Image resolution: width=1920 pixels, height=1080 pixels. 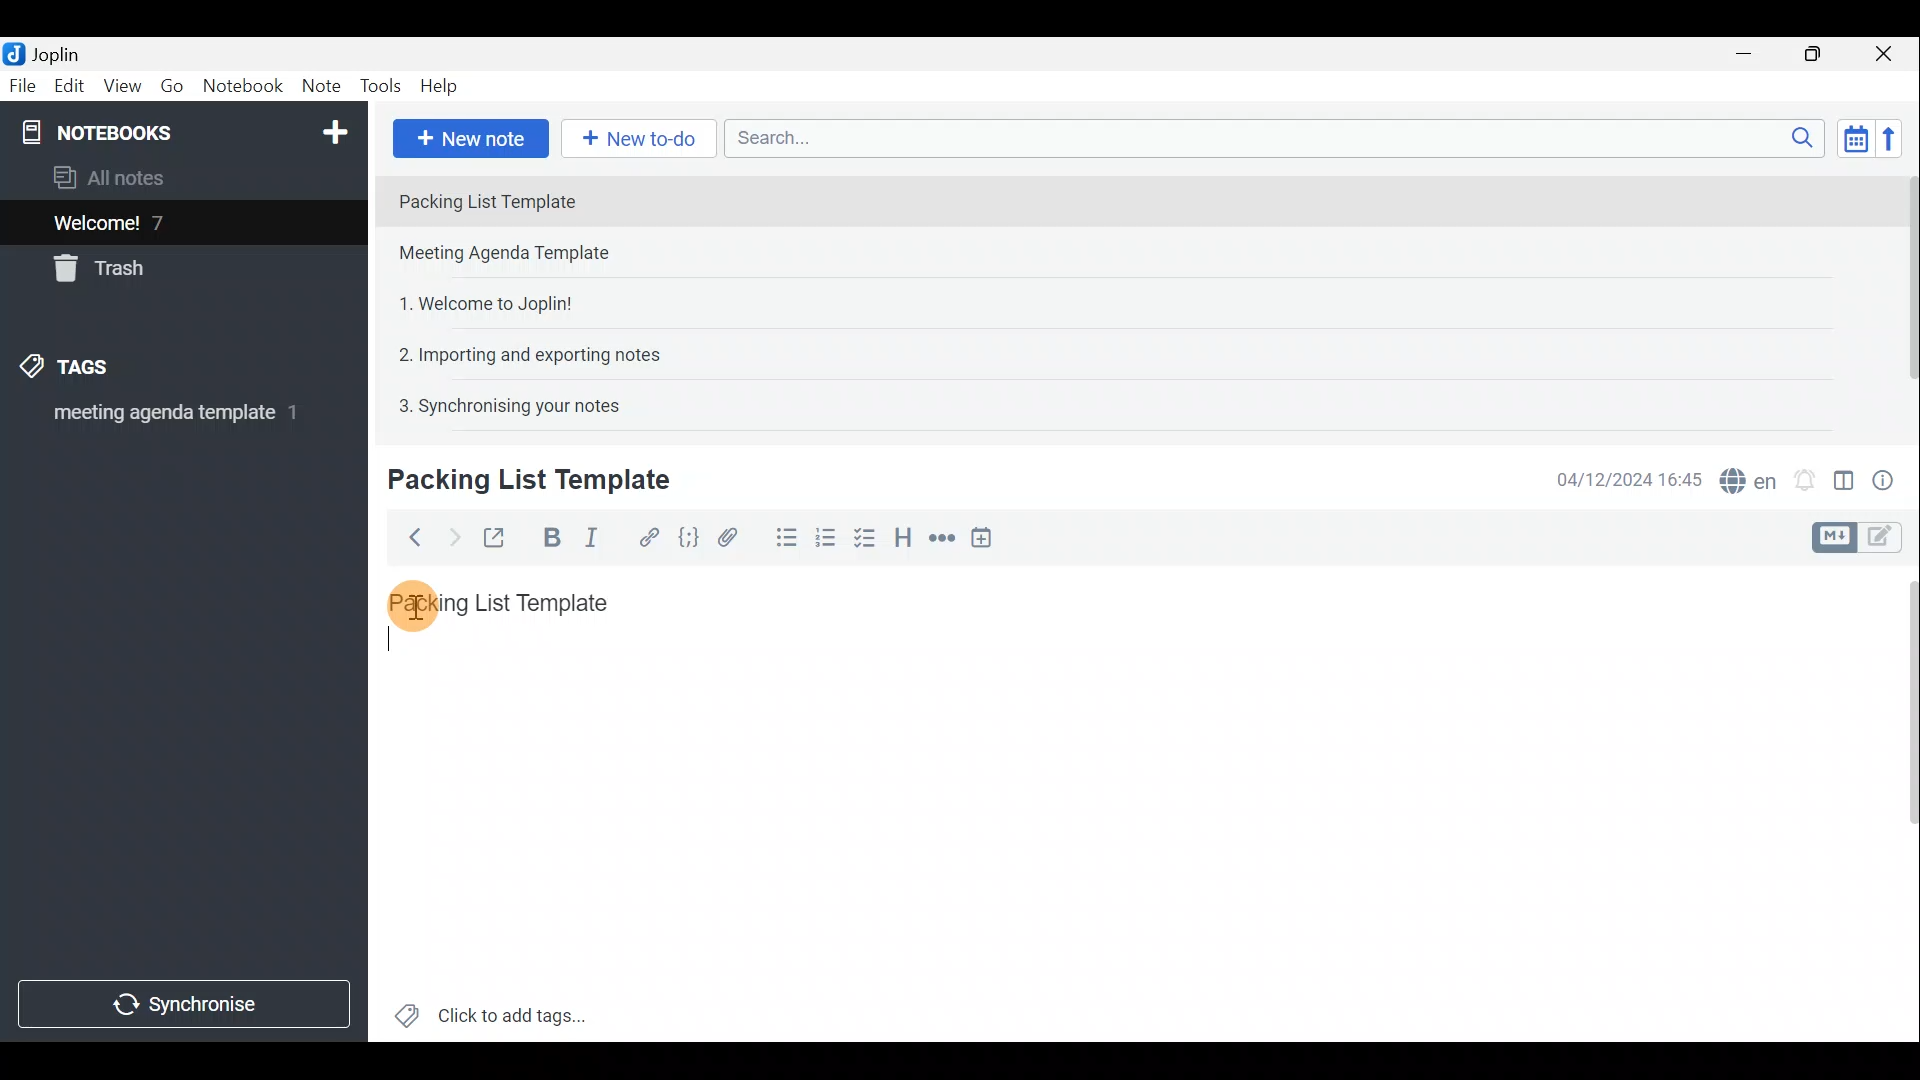 What do you see at coordinates (1837, 535) in the screenshot?
I see `Toggle editors` at bounding box center [1837, 535].